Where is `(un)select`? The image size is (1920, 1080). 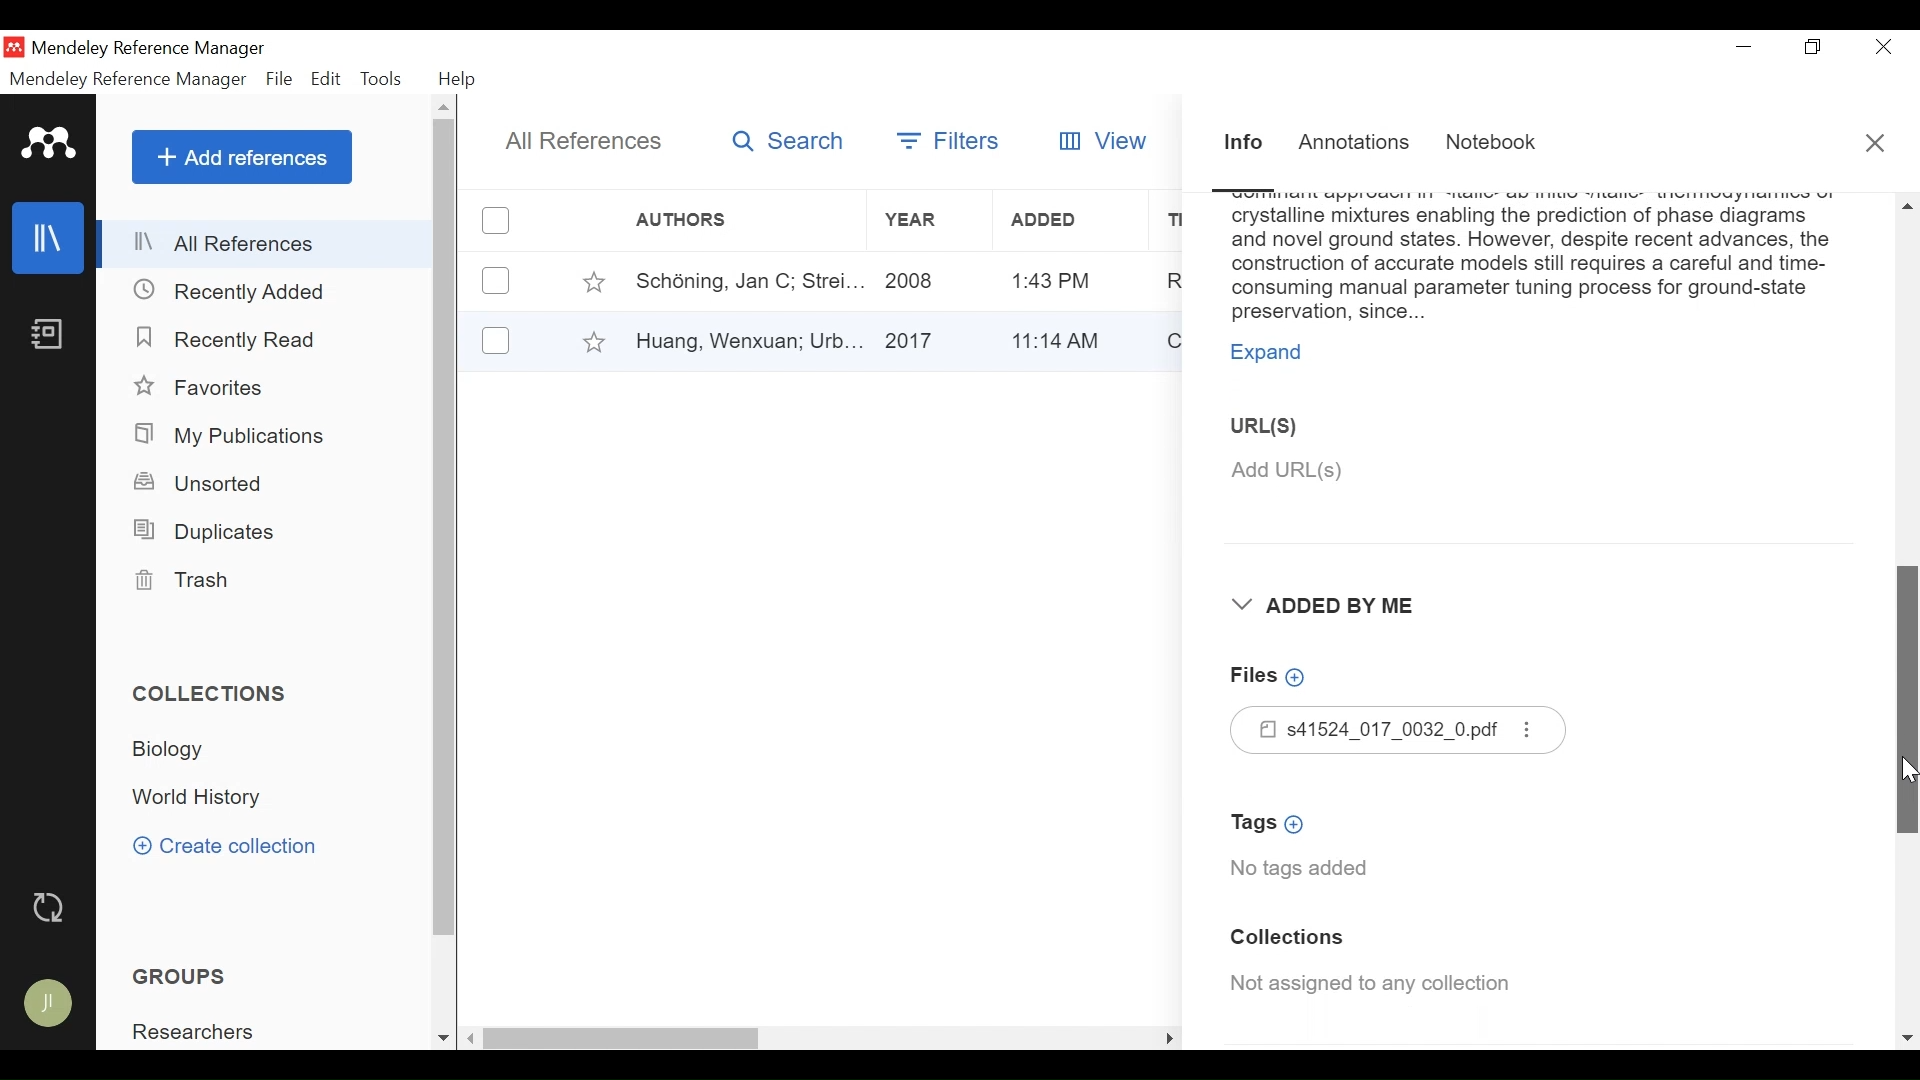 (un)select is located at coordinates (496, 281).